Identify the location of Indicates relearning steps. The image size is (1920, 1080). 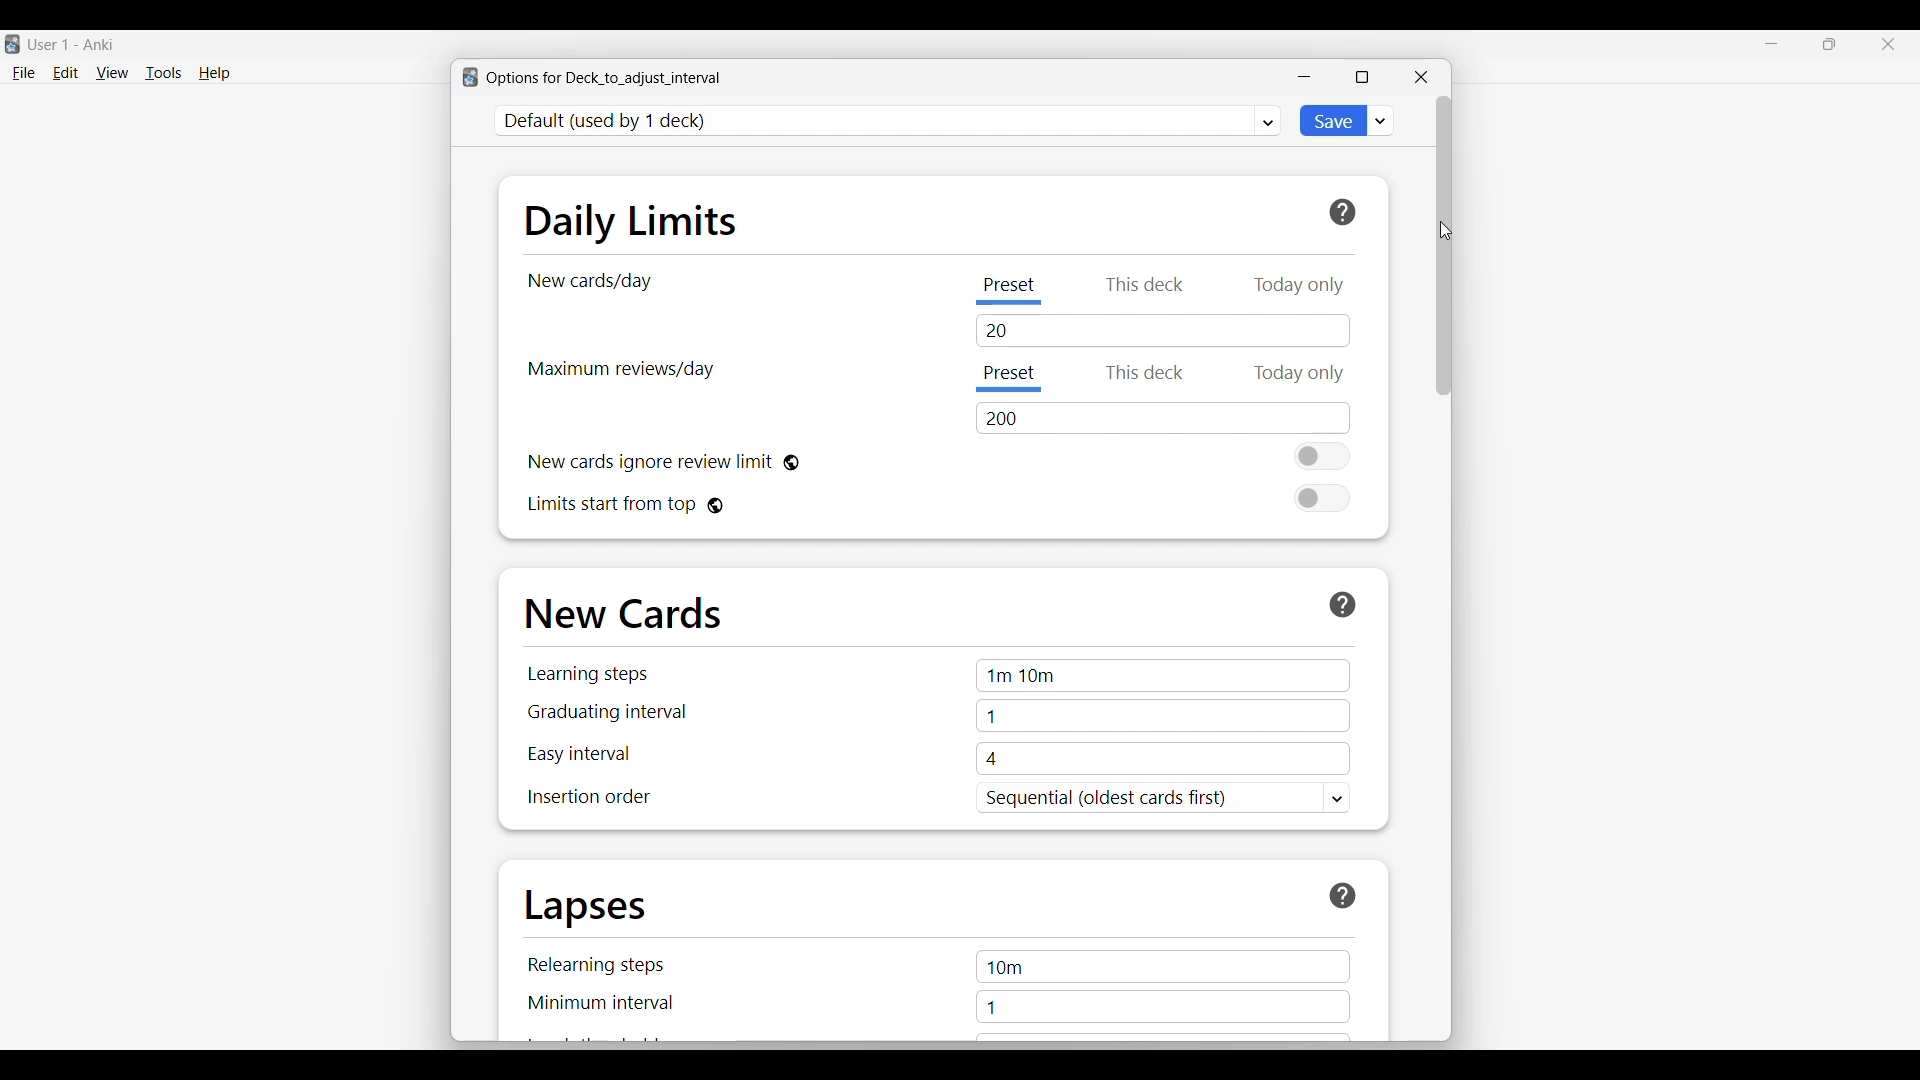
(598, 965).